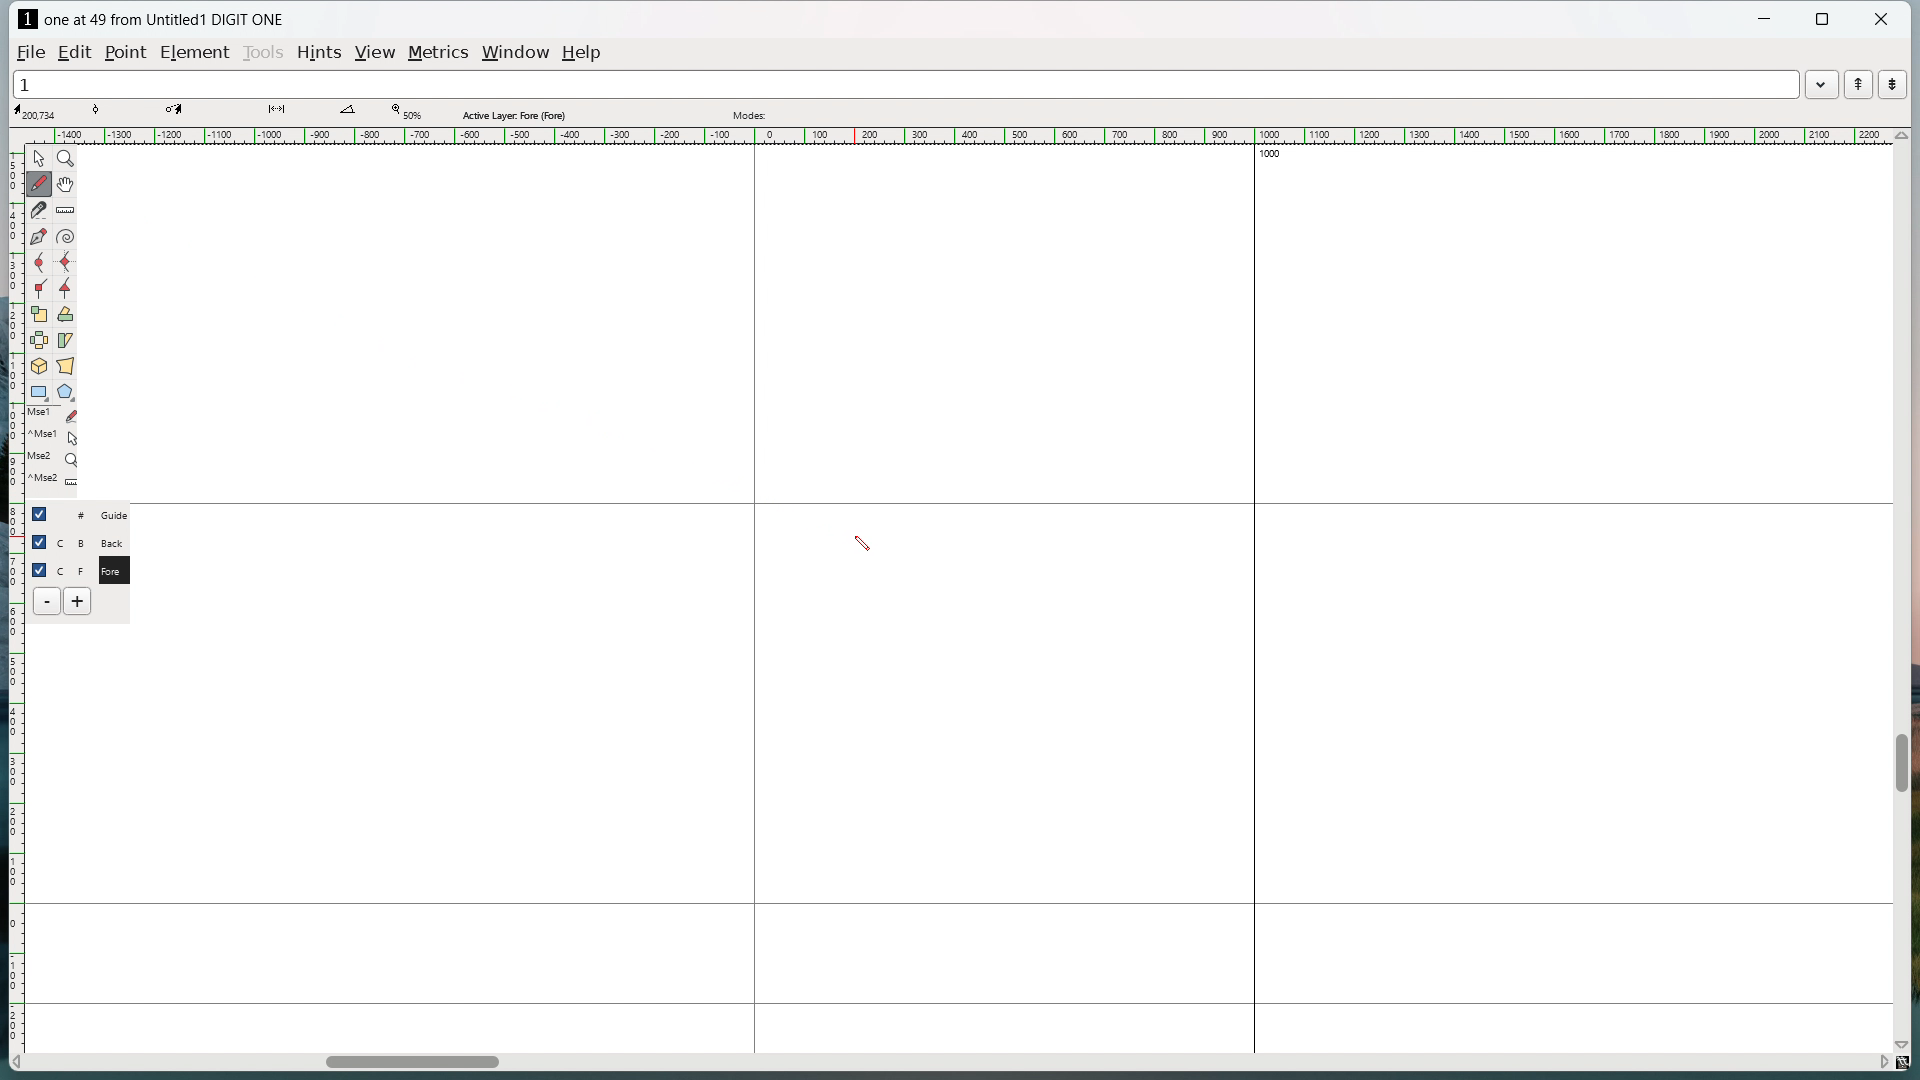 The height and width of the screenshot is (1080, 1920). I want to click on cursor coordinate, so click(41, 112).